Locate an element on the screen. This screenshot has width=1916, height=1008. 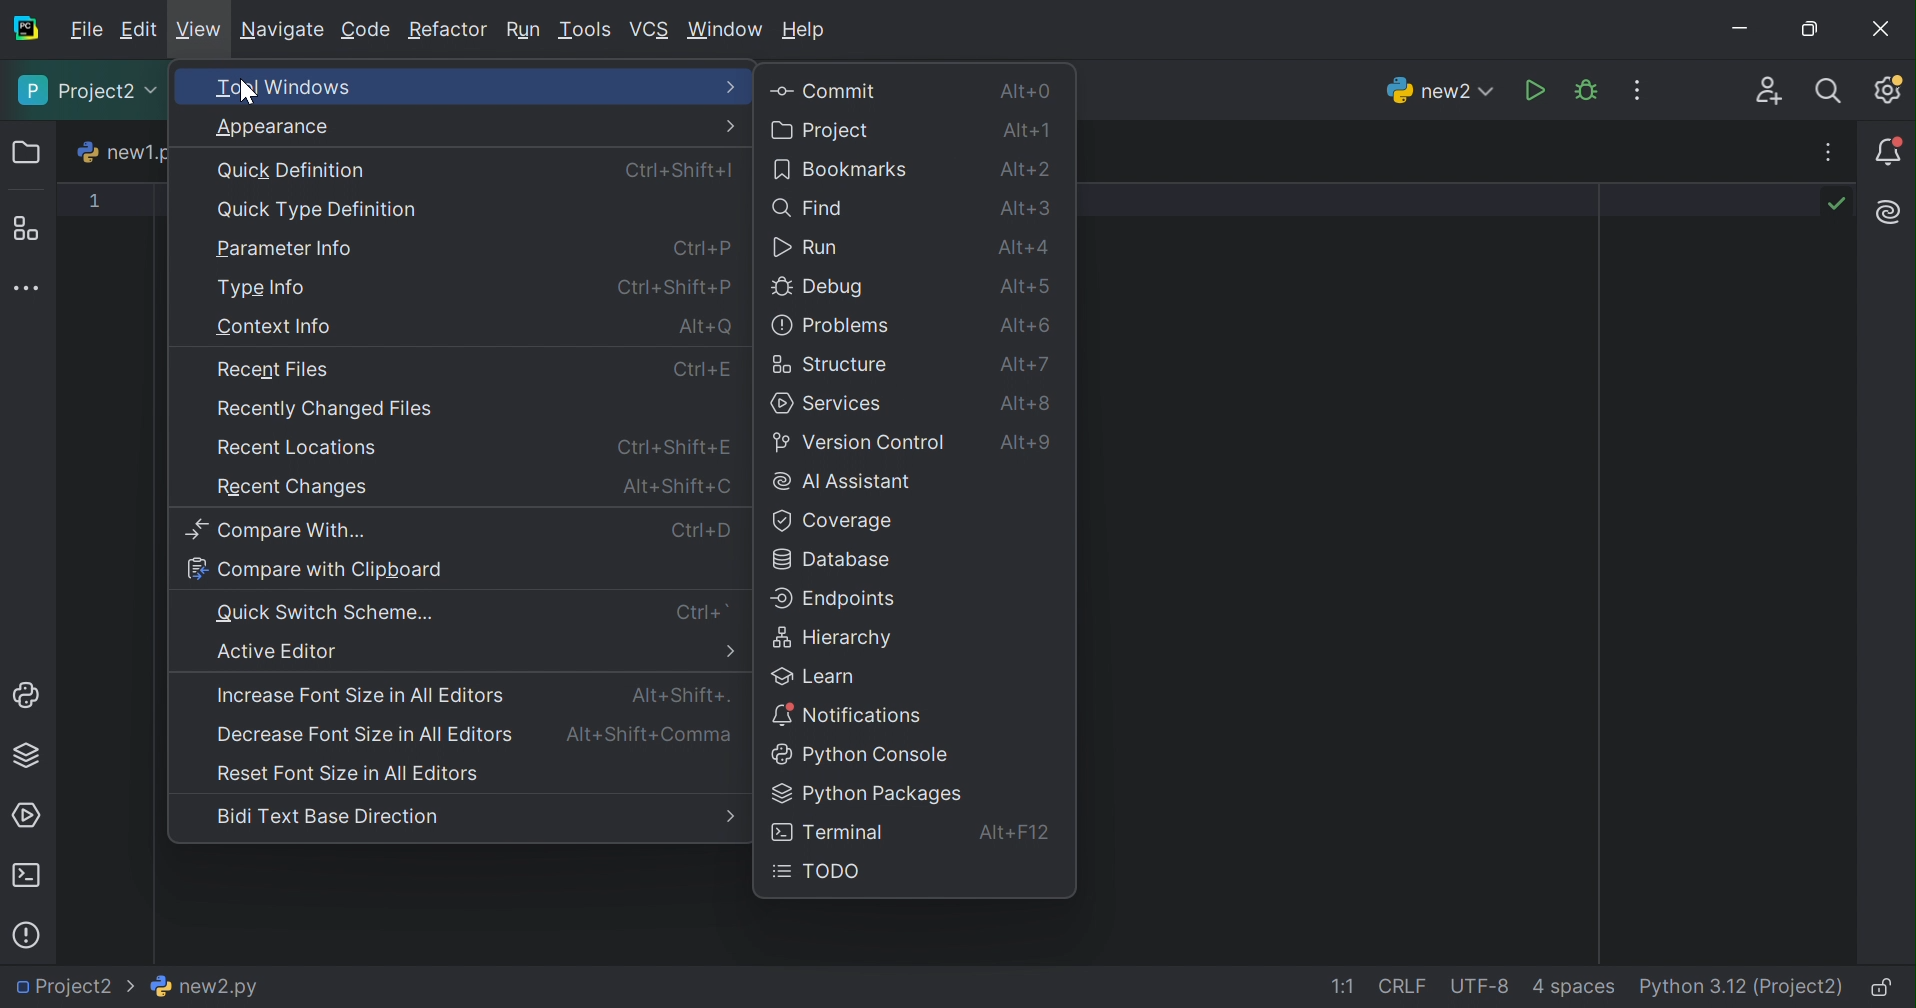
Coverage is located at coordinates (829, 520).